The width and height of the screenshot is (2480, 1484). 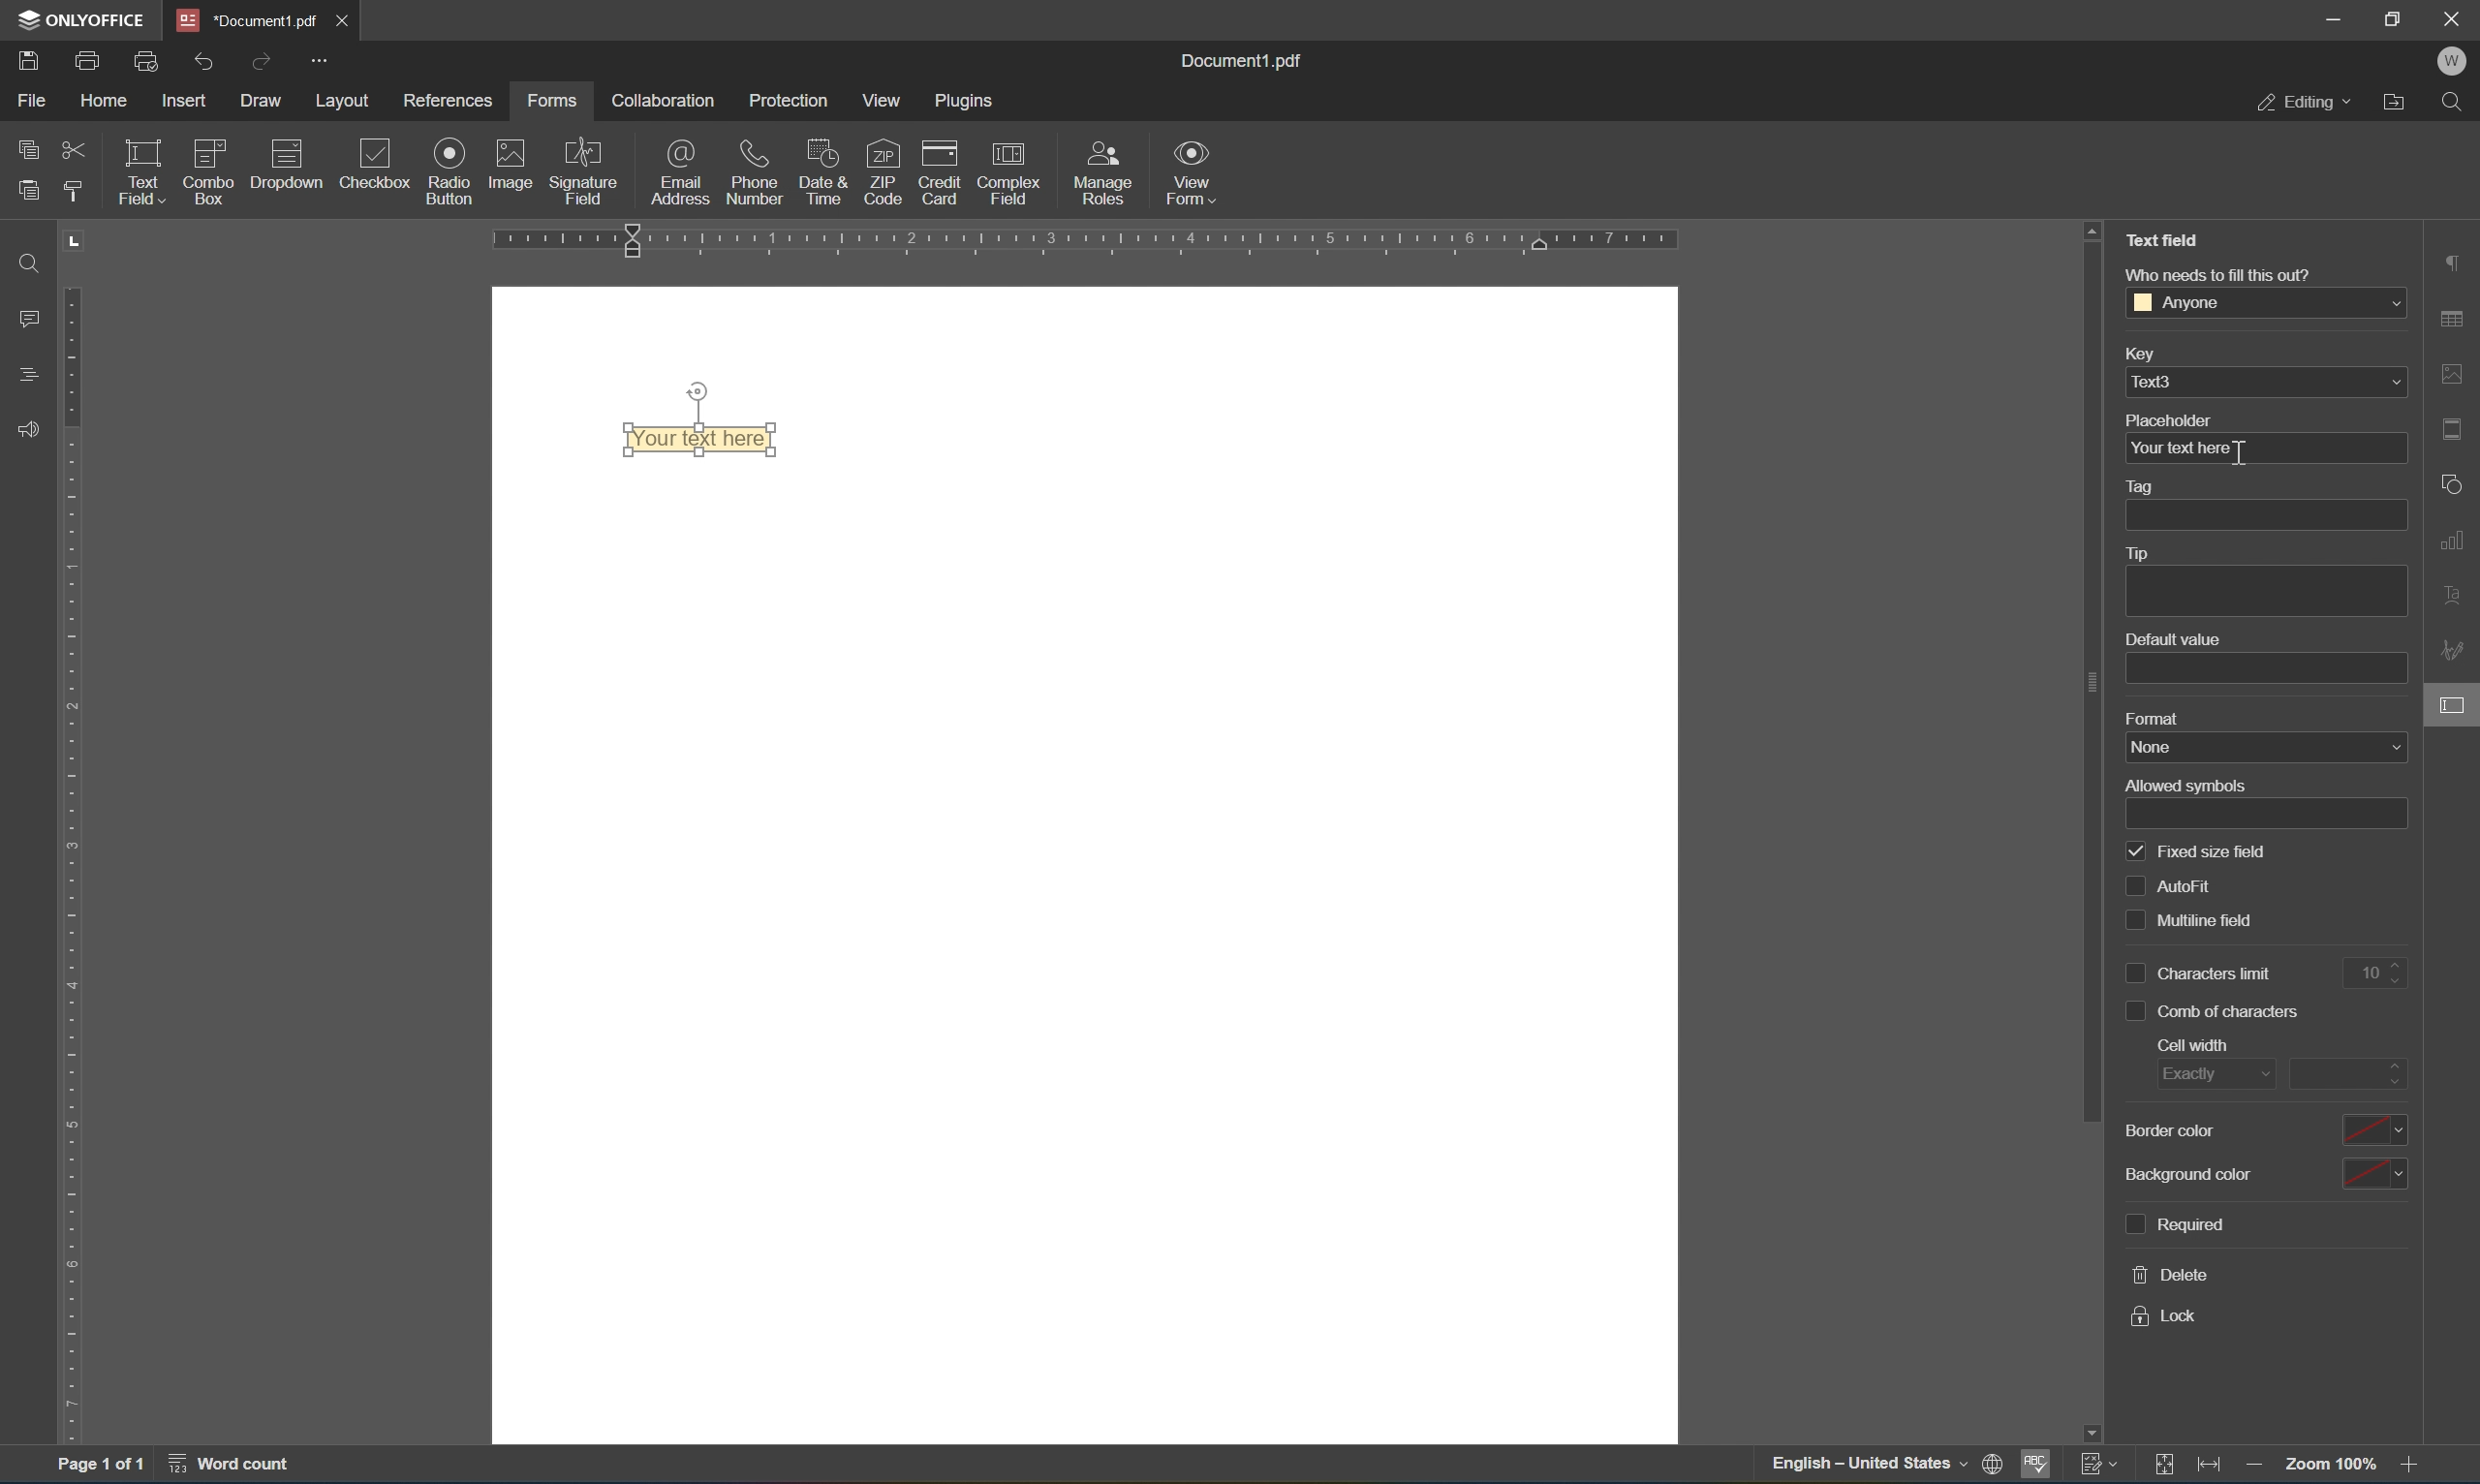 I want to click on fixed size field, so click(x=2200, y=851).